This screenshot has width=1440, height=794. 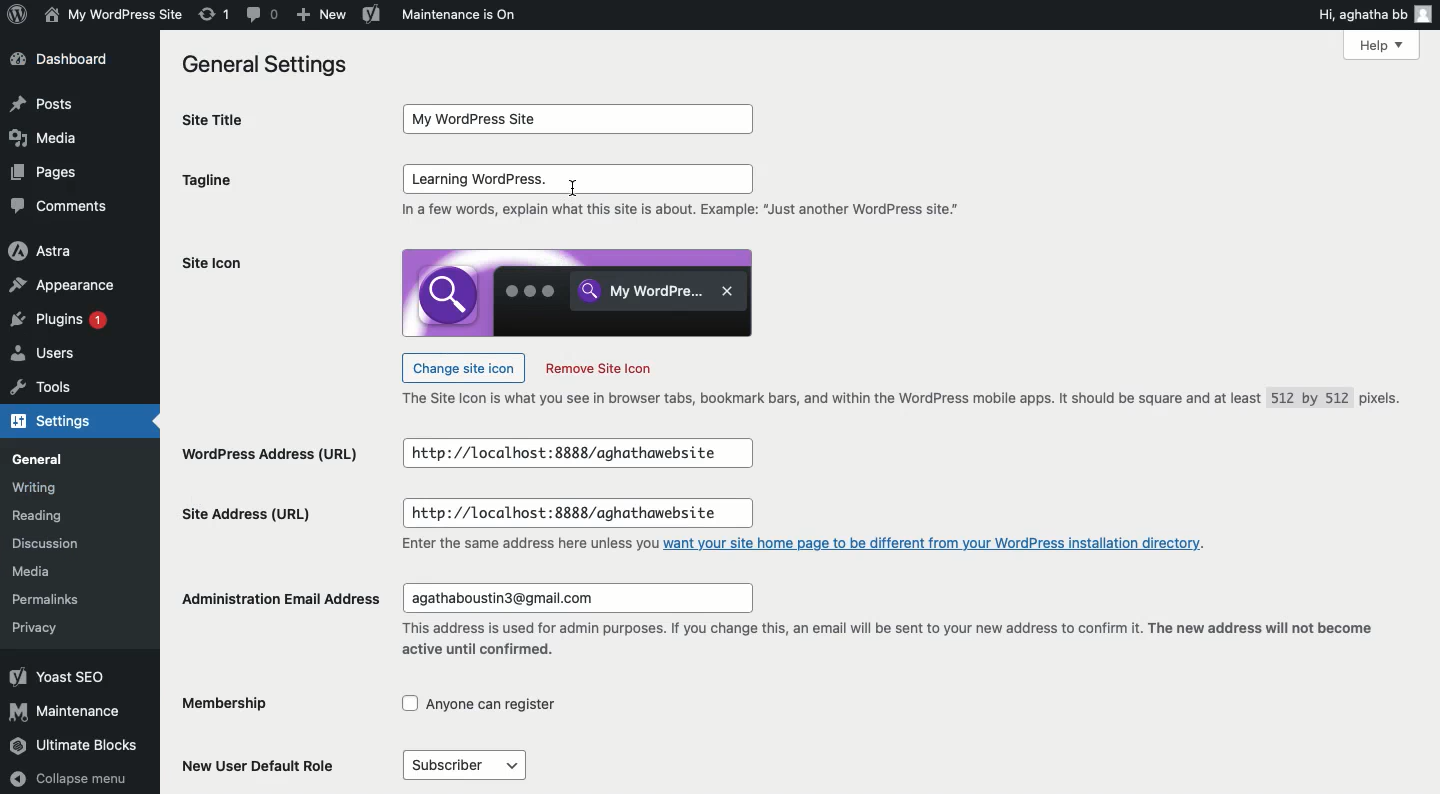 What do you see at coordinates (42, 252) in the screenshot?
I see `Astra` at bounding box center [42, 252].